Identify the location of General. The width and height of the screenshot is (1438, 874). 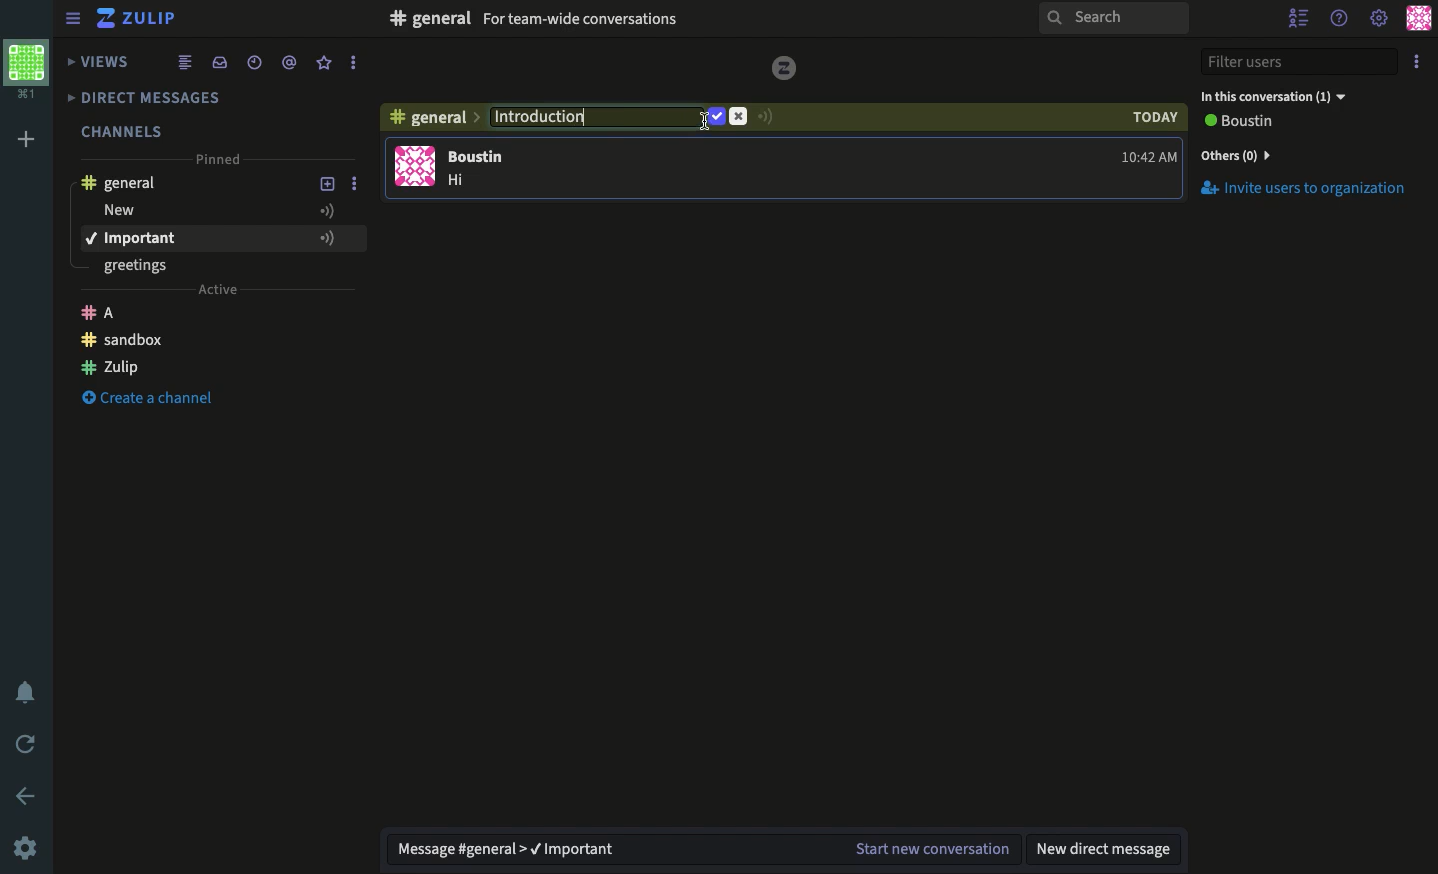
(128, 182).